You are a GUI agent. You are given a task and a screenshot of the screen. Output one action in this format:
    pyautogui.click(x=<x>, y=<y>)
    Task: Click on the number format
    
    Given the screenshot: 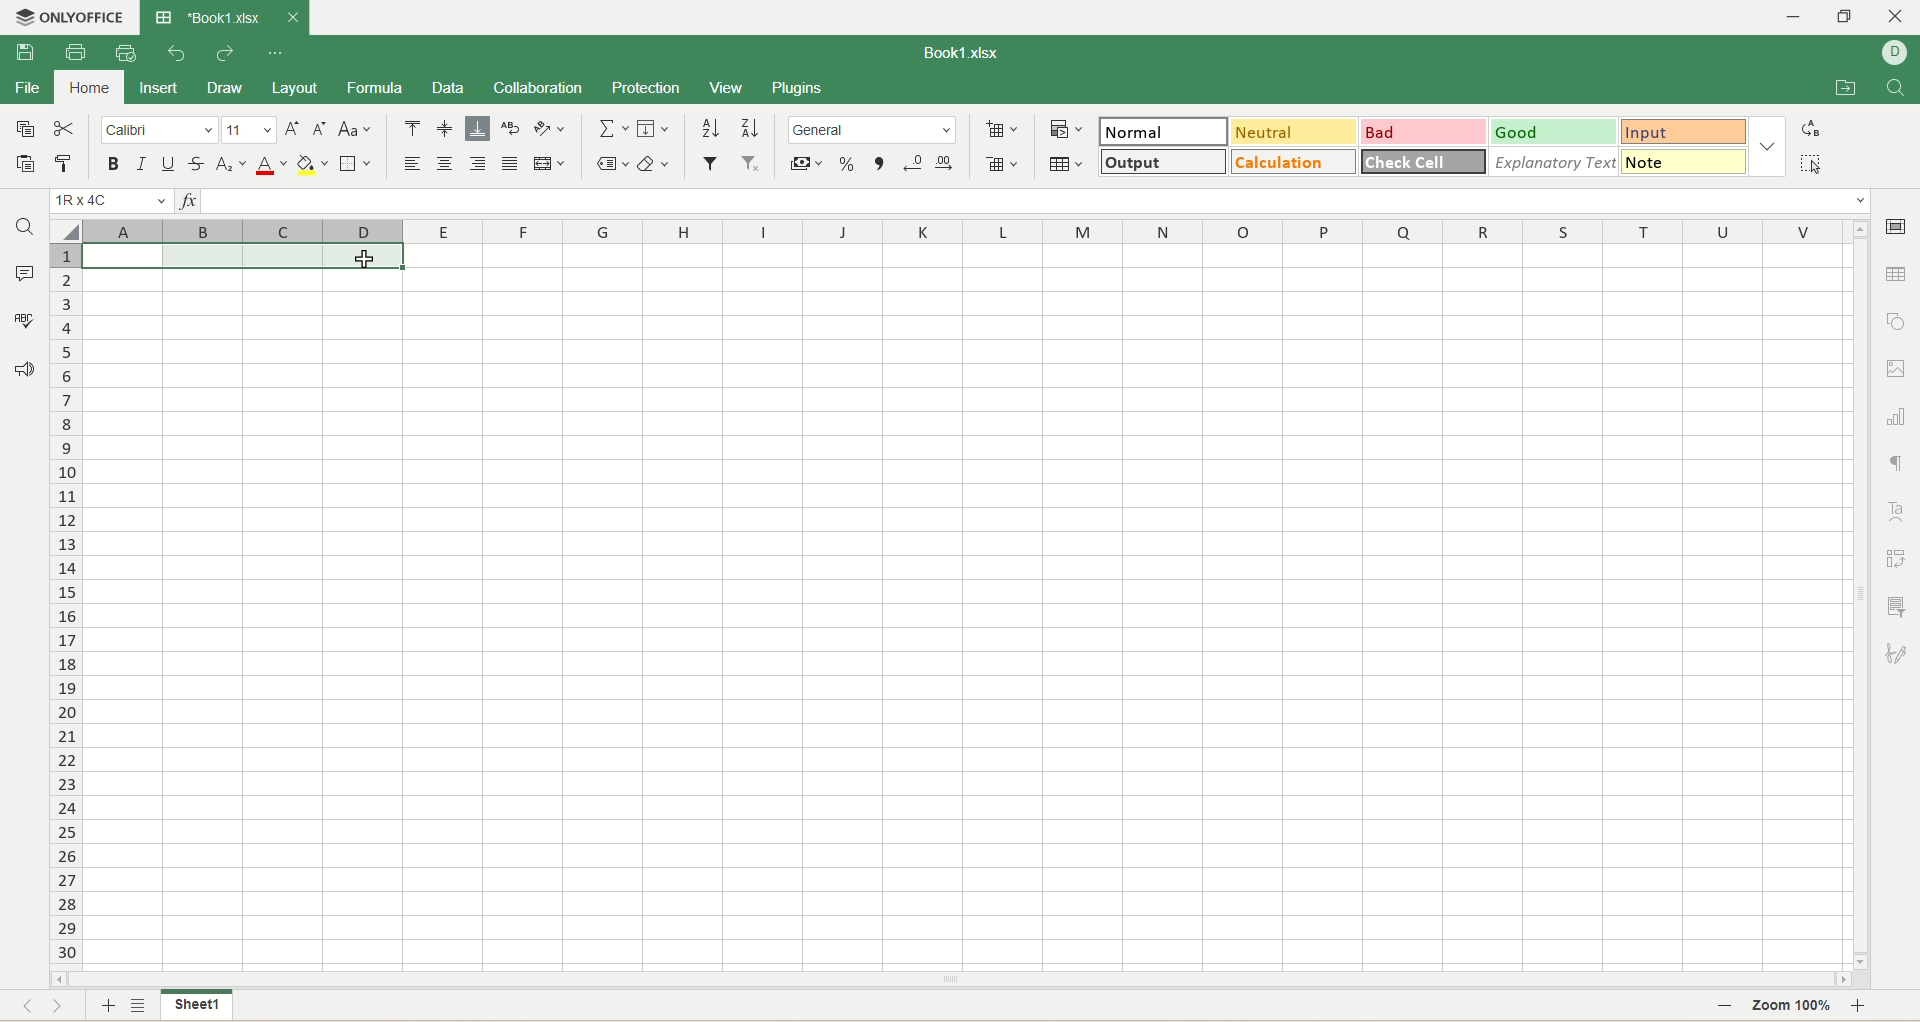 What is the action you would take?
    pyautogui.click(x=872, y=129)
    